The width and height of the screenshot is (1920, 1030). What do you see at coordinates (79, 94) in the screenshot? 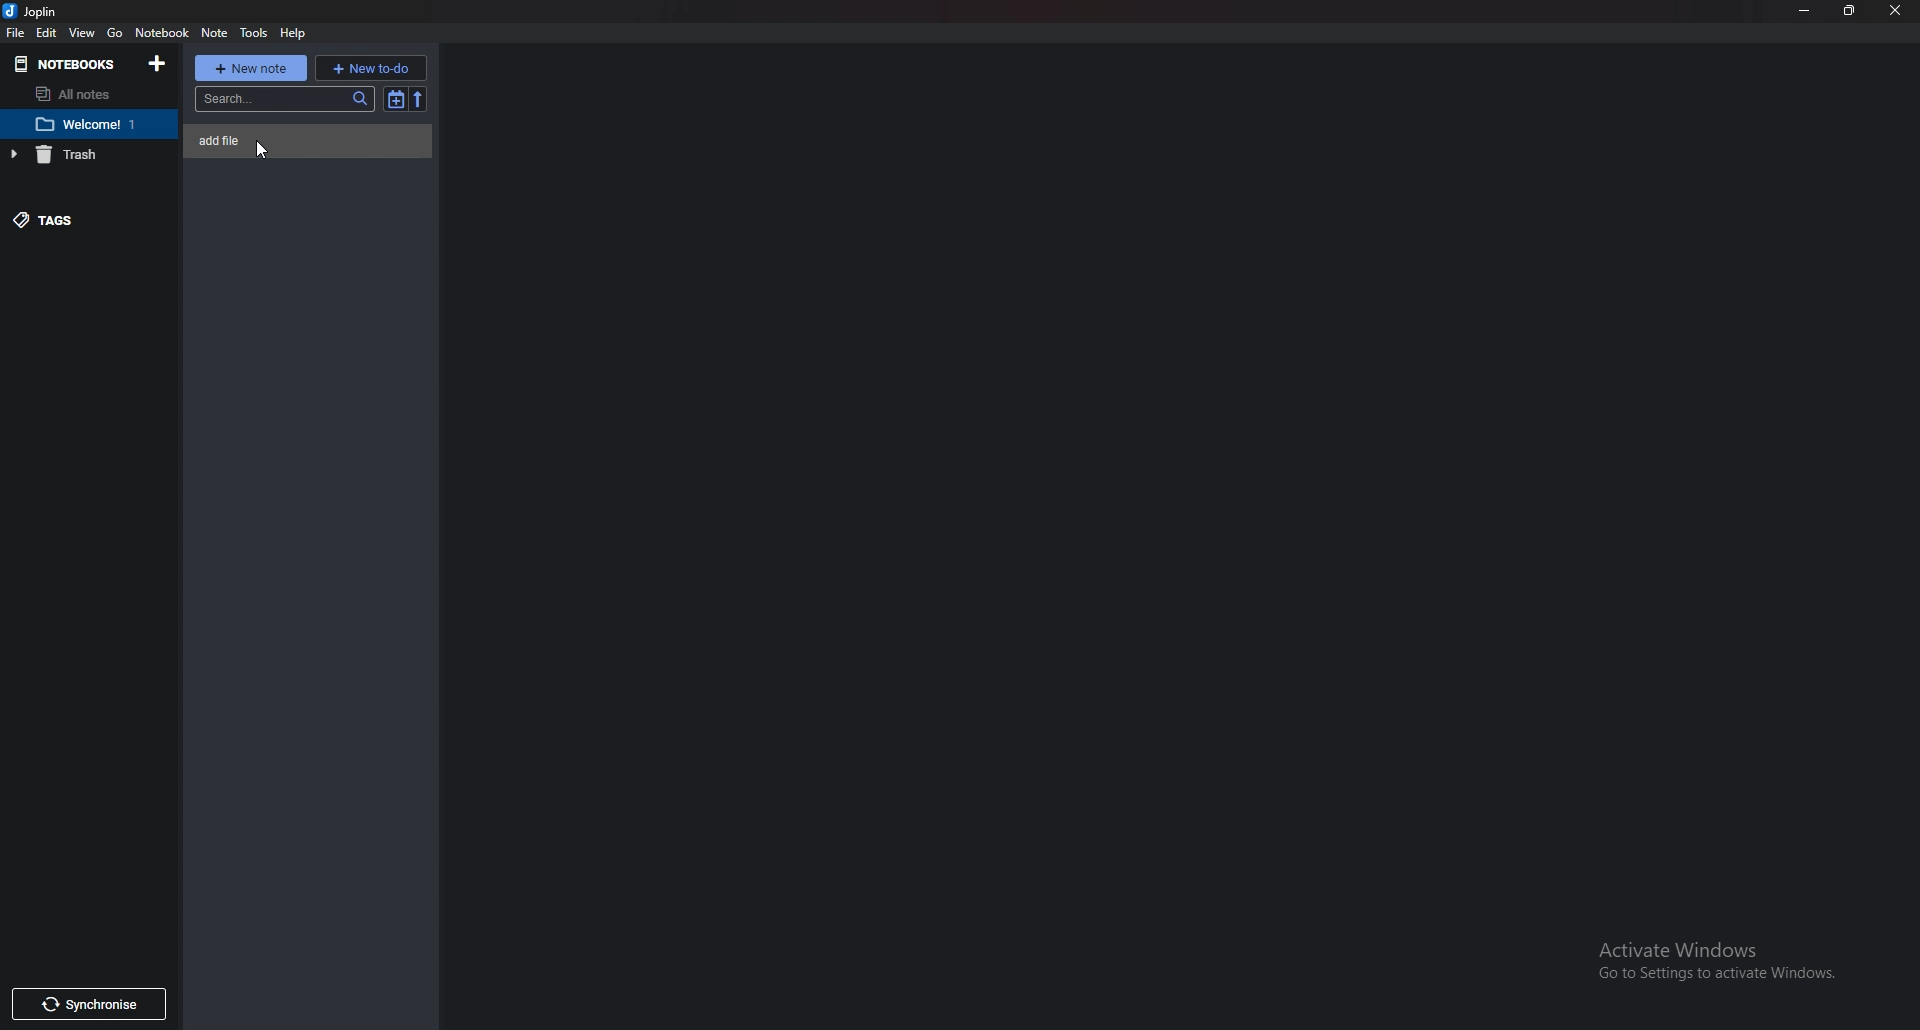
I see `All notes` at bounding box center [79, 94].